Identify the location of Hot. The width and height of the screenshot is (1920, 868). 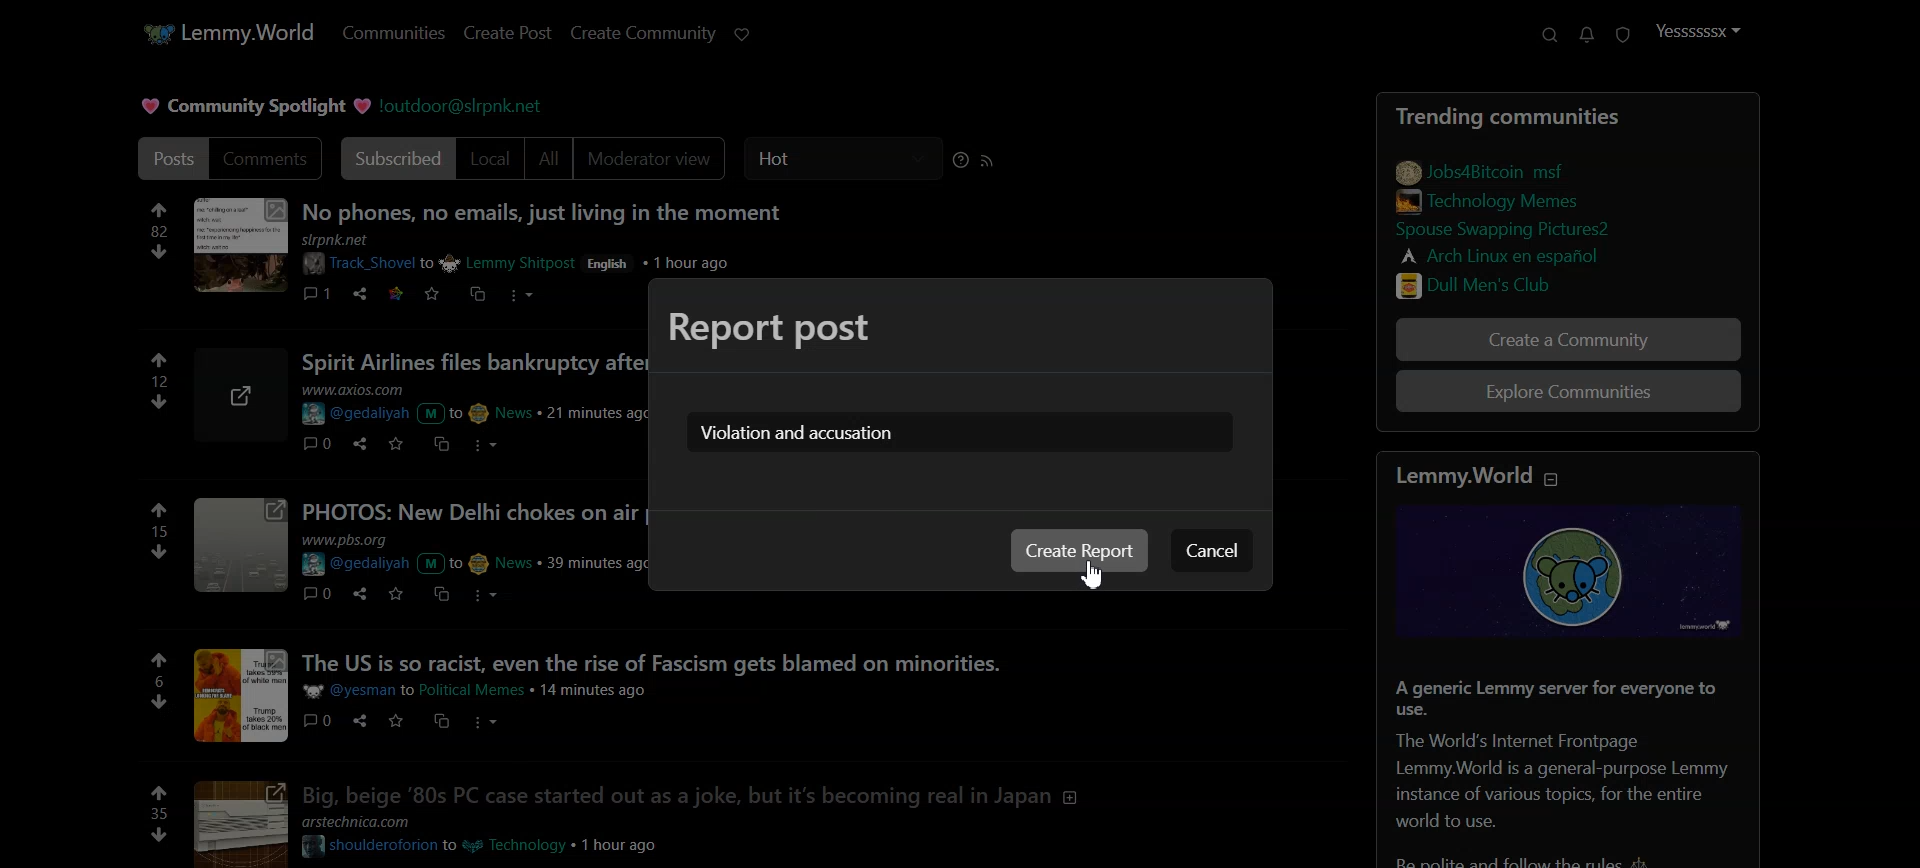
(843, 159).